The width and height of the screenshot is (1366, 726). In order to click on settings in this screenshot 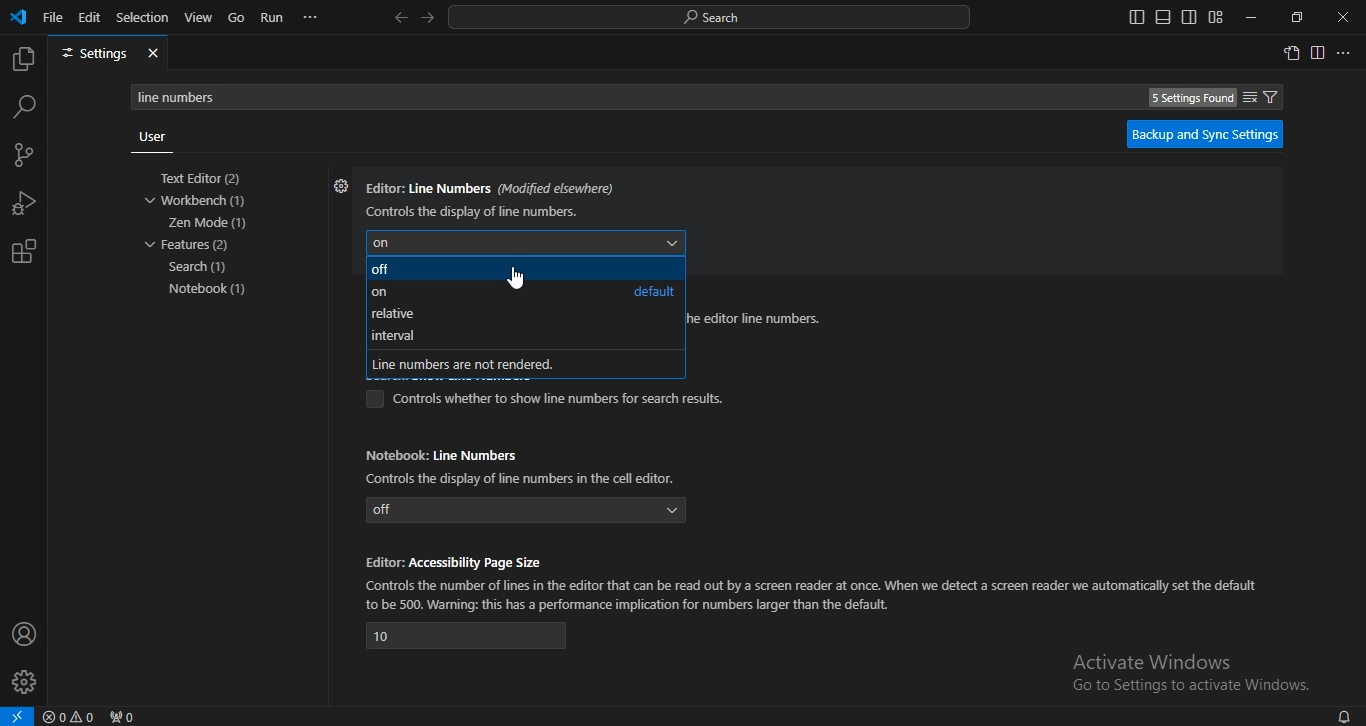, I will do `click(338, 186)`.